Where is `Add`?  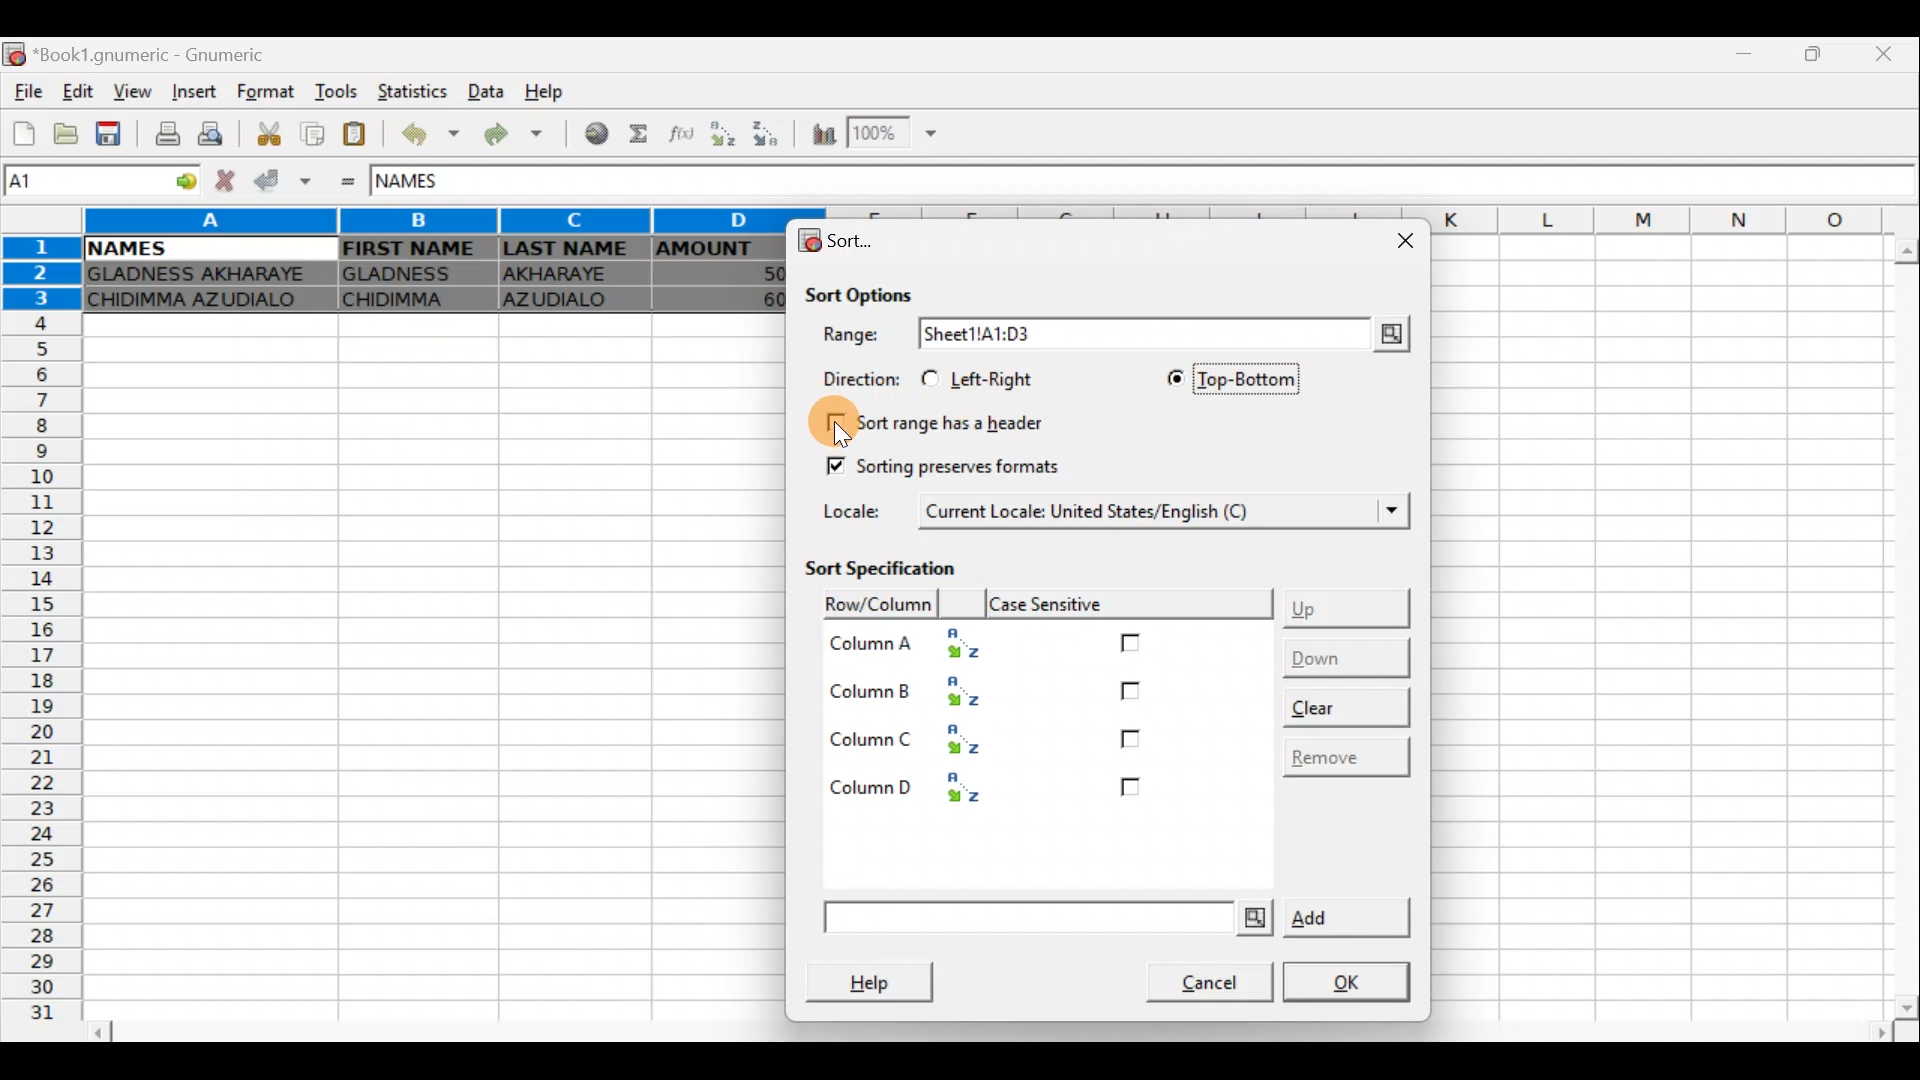
Add is located at coordinates (1114, 919).